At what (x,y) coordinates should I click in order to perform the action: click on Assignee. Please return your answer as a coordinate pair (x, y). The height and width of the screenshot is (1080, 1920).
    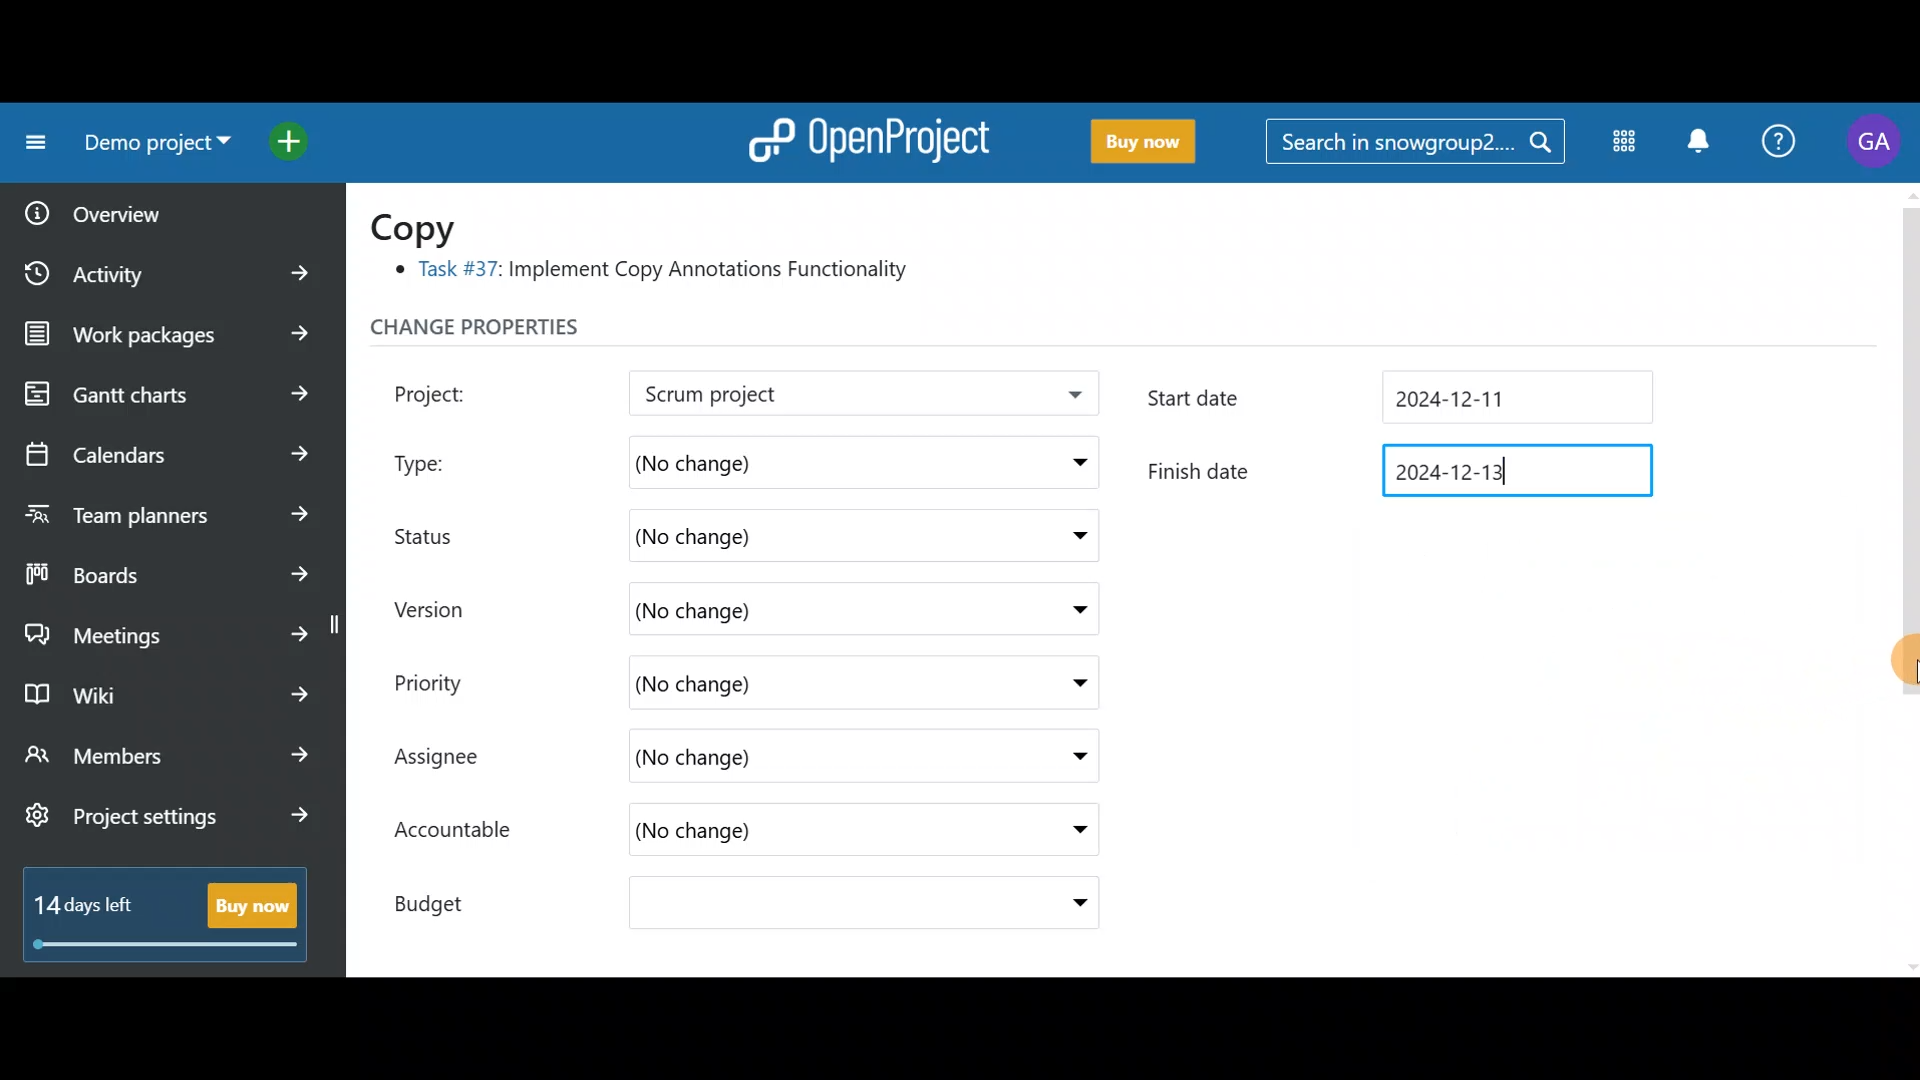
    Looking at the image, I should click on (456, 759).